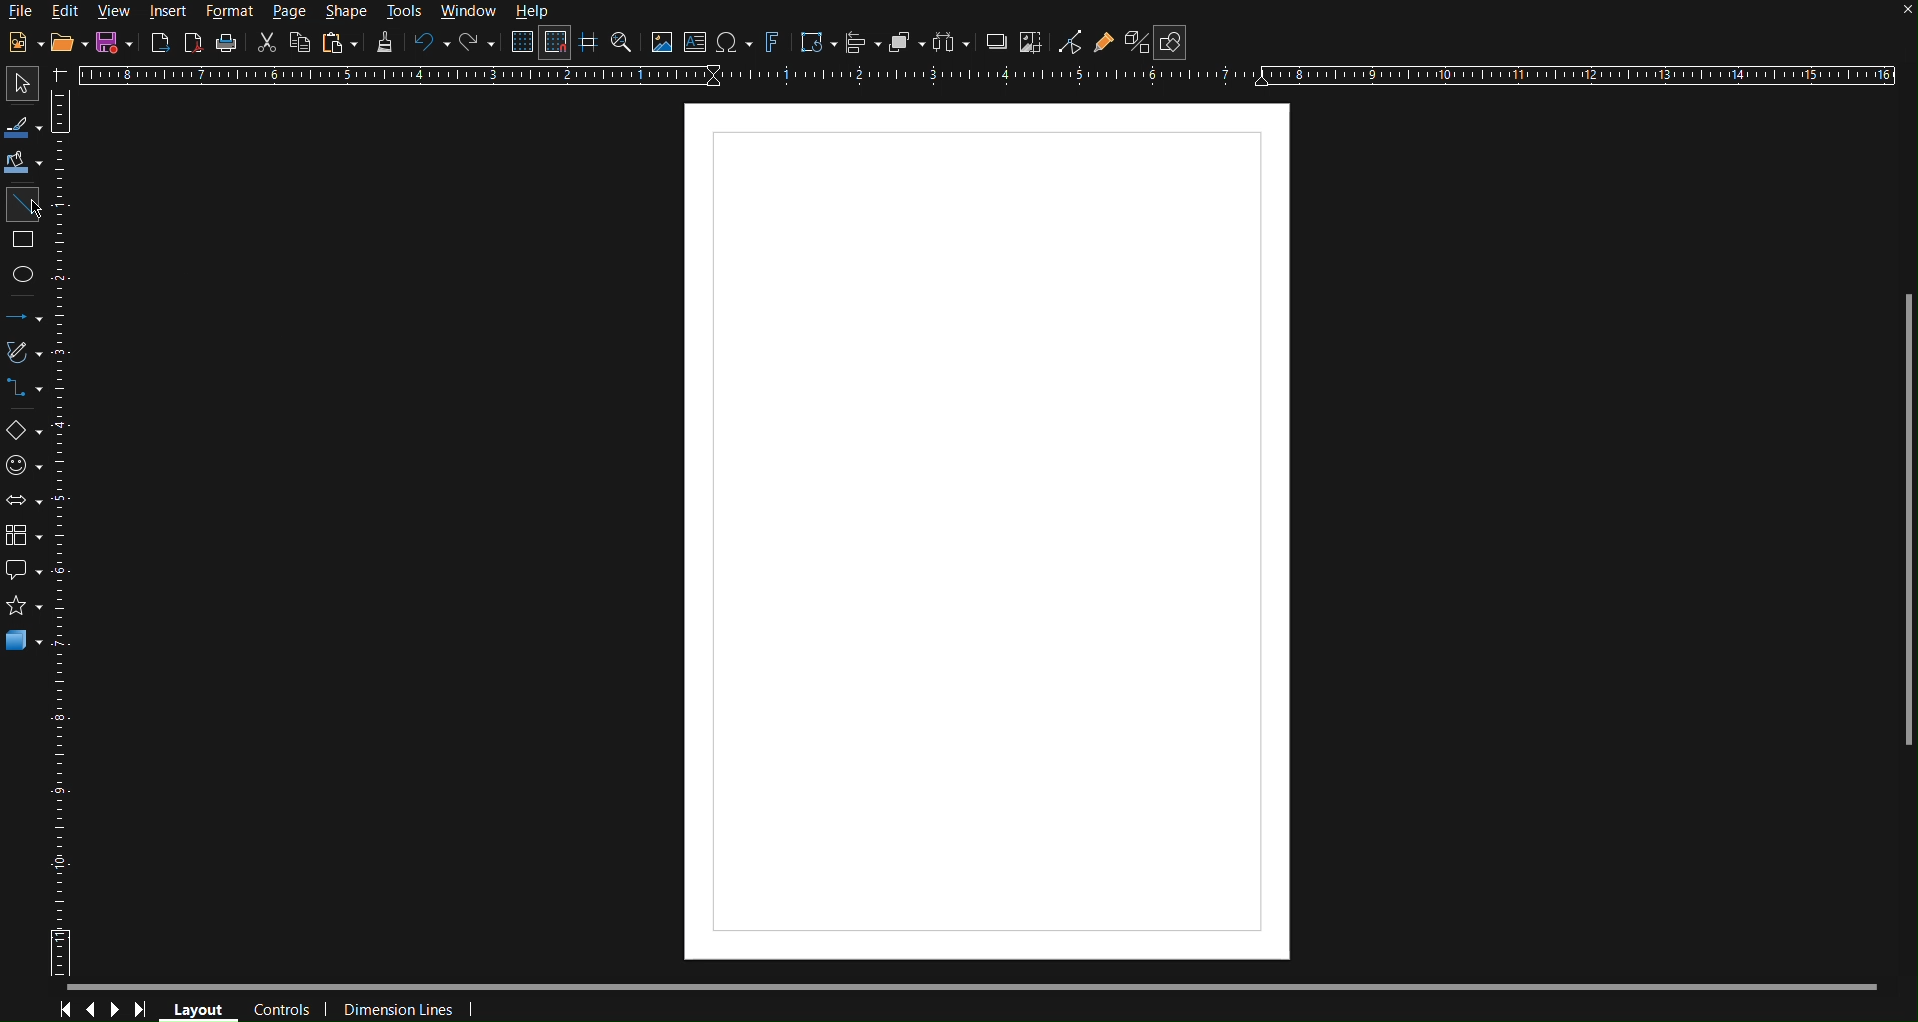 This screenshot has width=1918, height=1022. What do you see at coordinates (66, 12) in the screenshot?
I see `Edit` at bounding box center [66, 12].